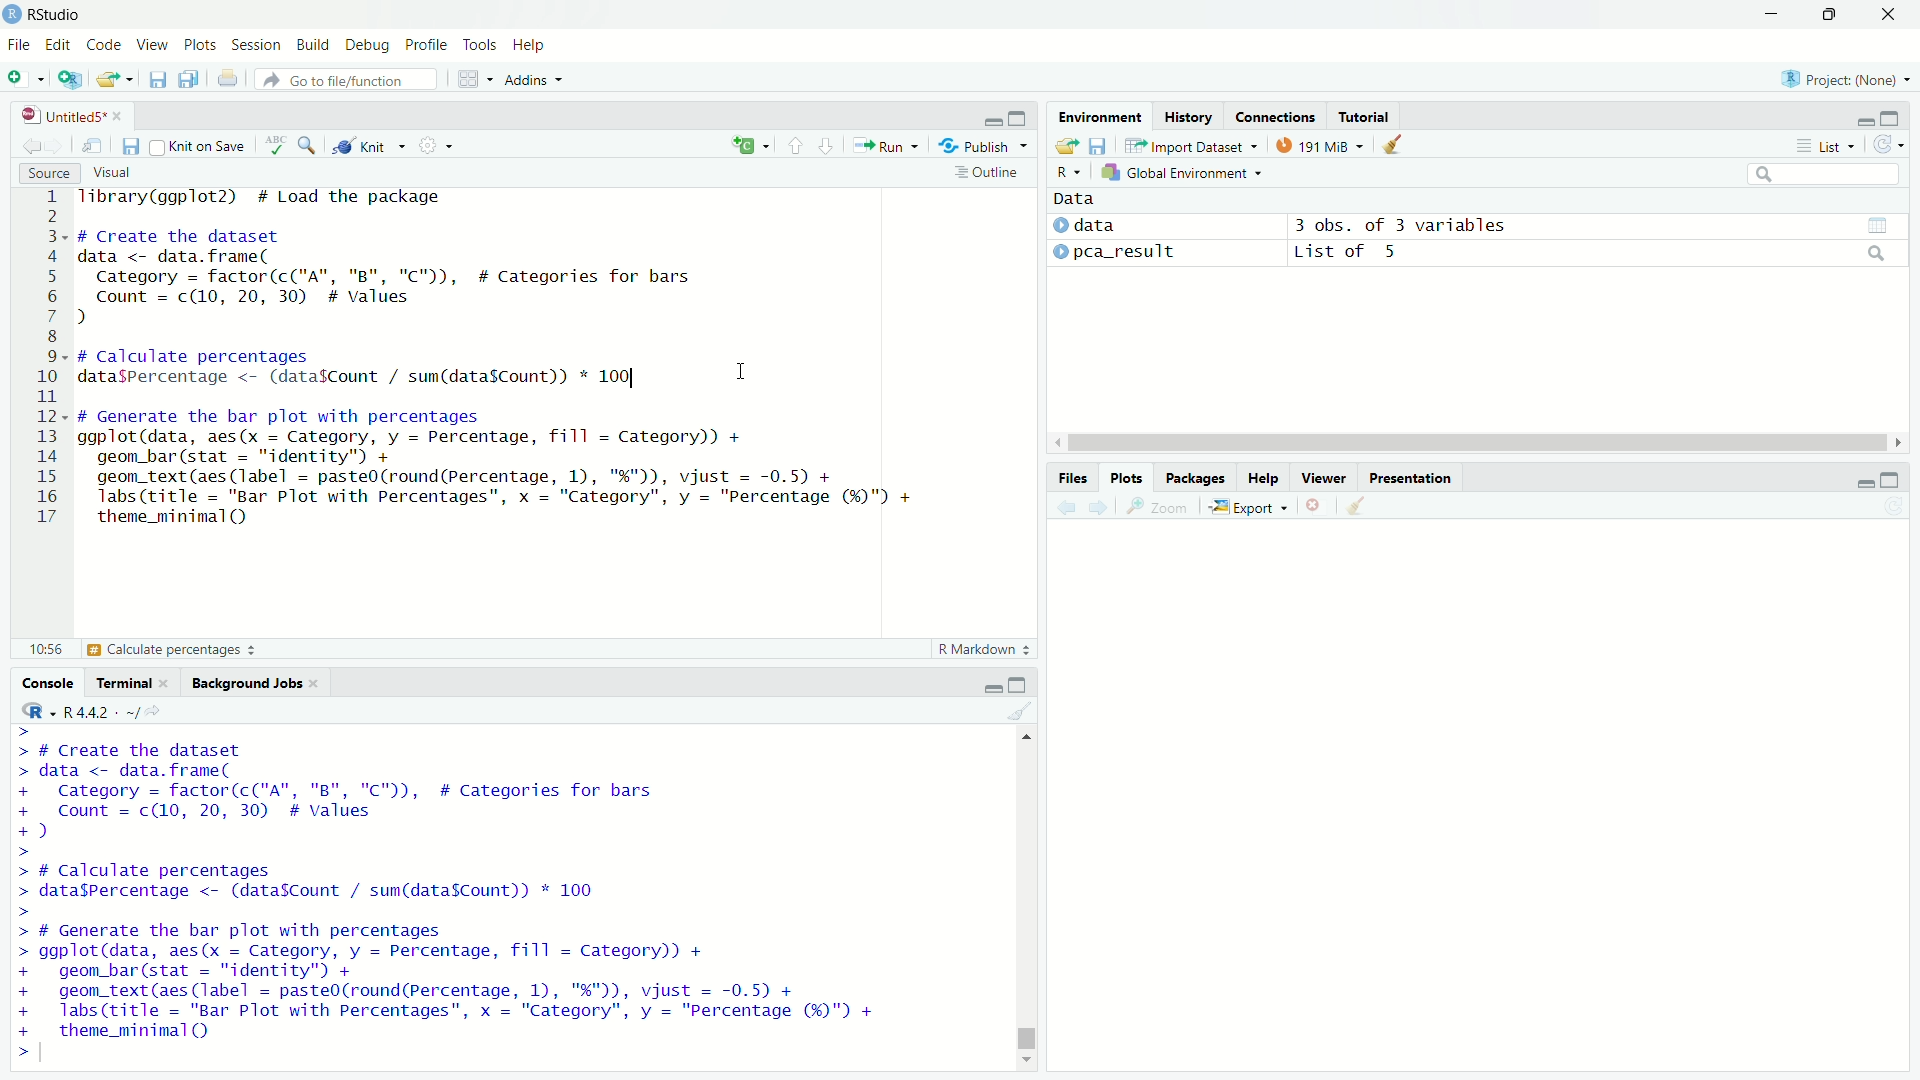 The width and height of the screenshot is (1920, 1080). Describe the element at coordinates (1890, 15) in the screenshot. I see `close` at that location.